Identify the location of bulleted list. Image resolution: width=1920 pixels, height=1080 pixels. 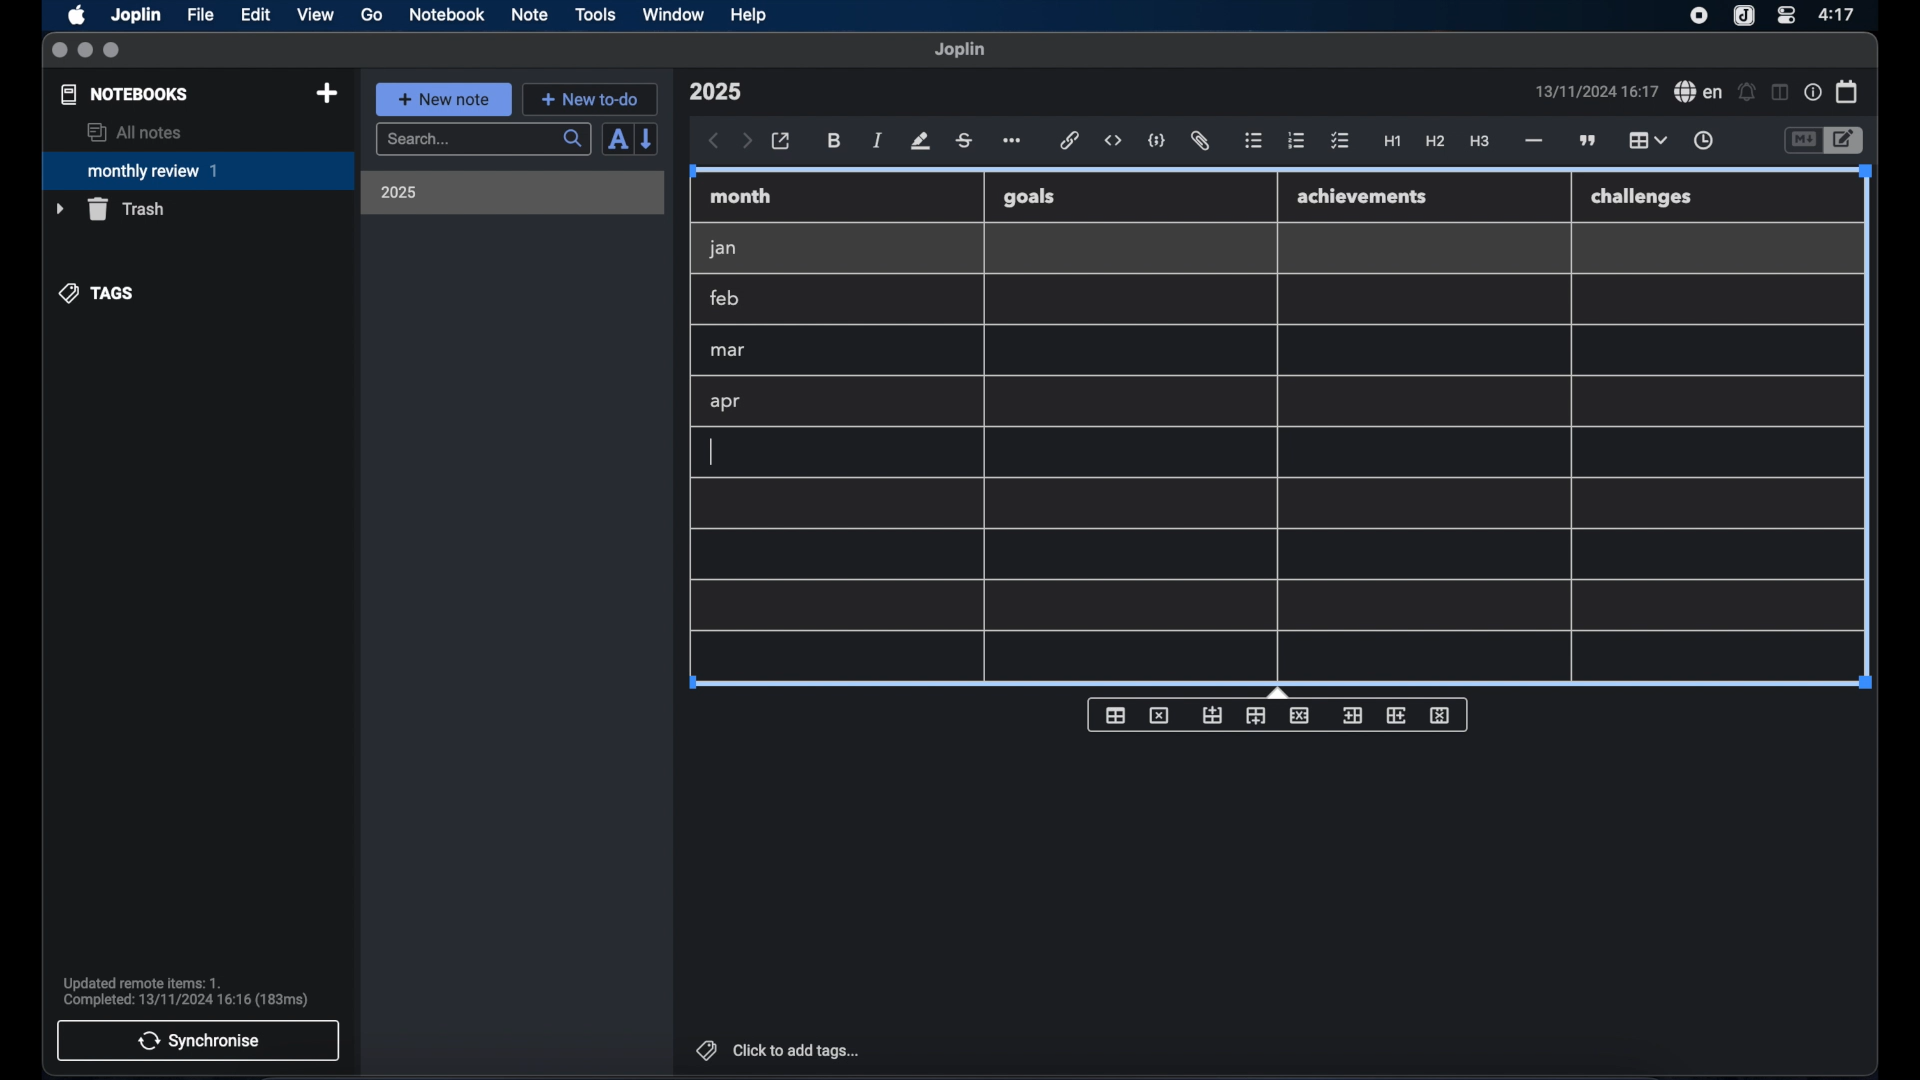
(1253, 141).